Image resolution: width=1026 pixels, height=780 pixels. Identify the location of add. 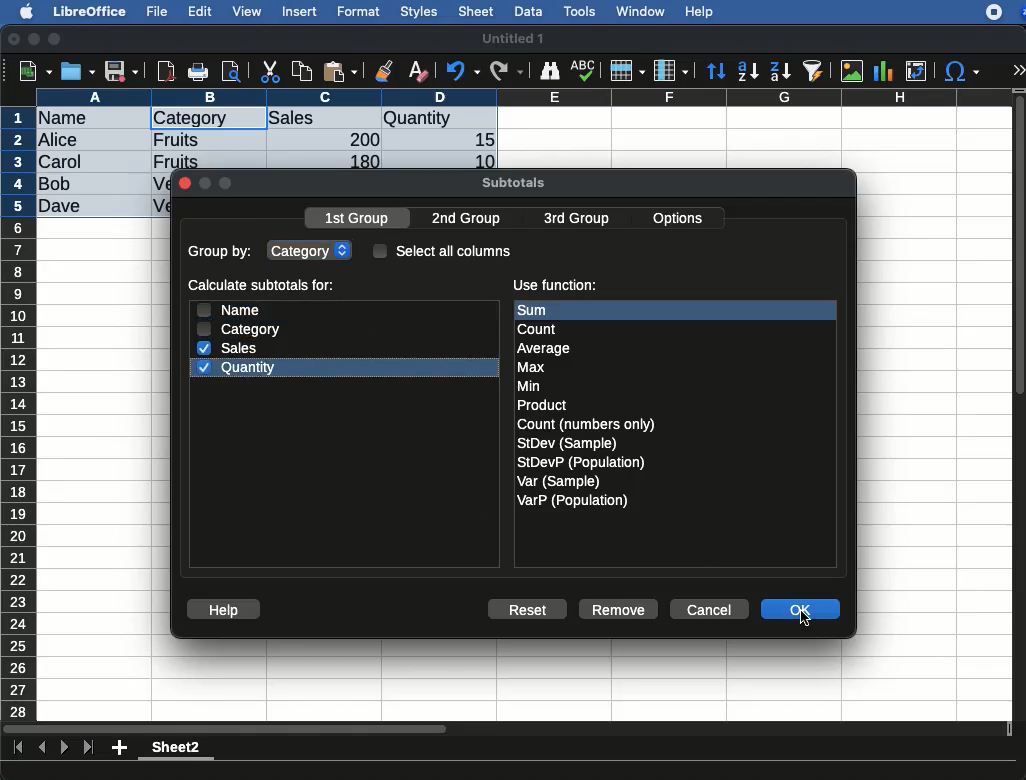
(121, 747).